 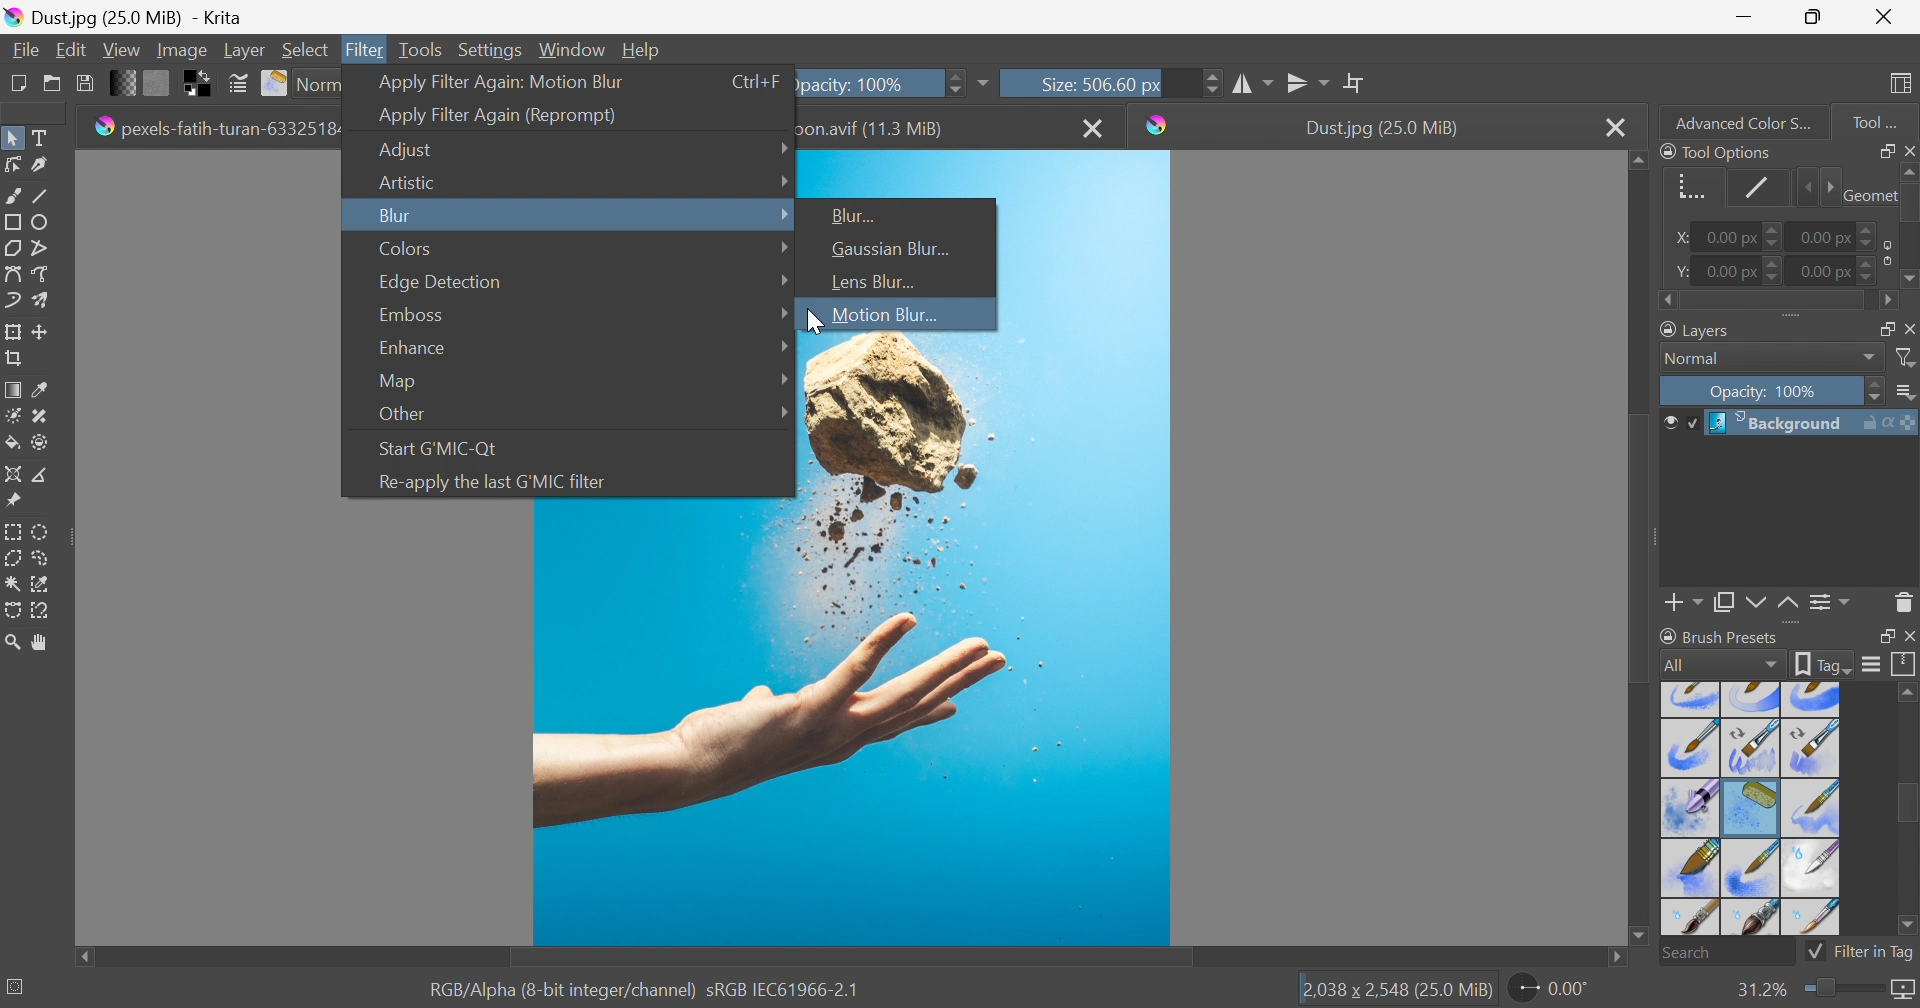 I want to click on Background Layer, so click(x=1811, y=423).